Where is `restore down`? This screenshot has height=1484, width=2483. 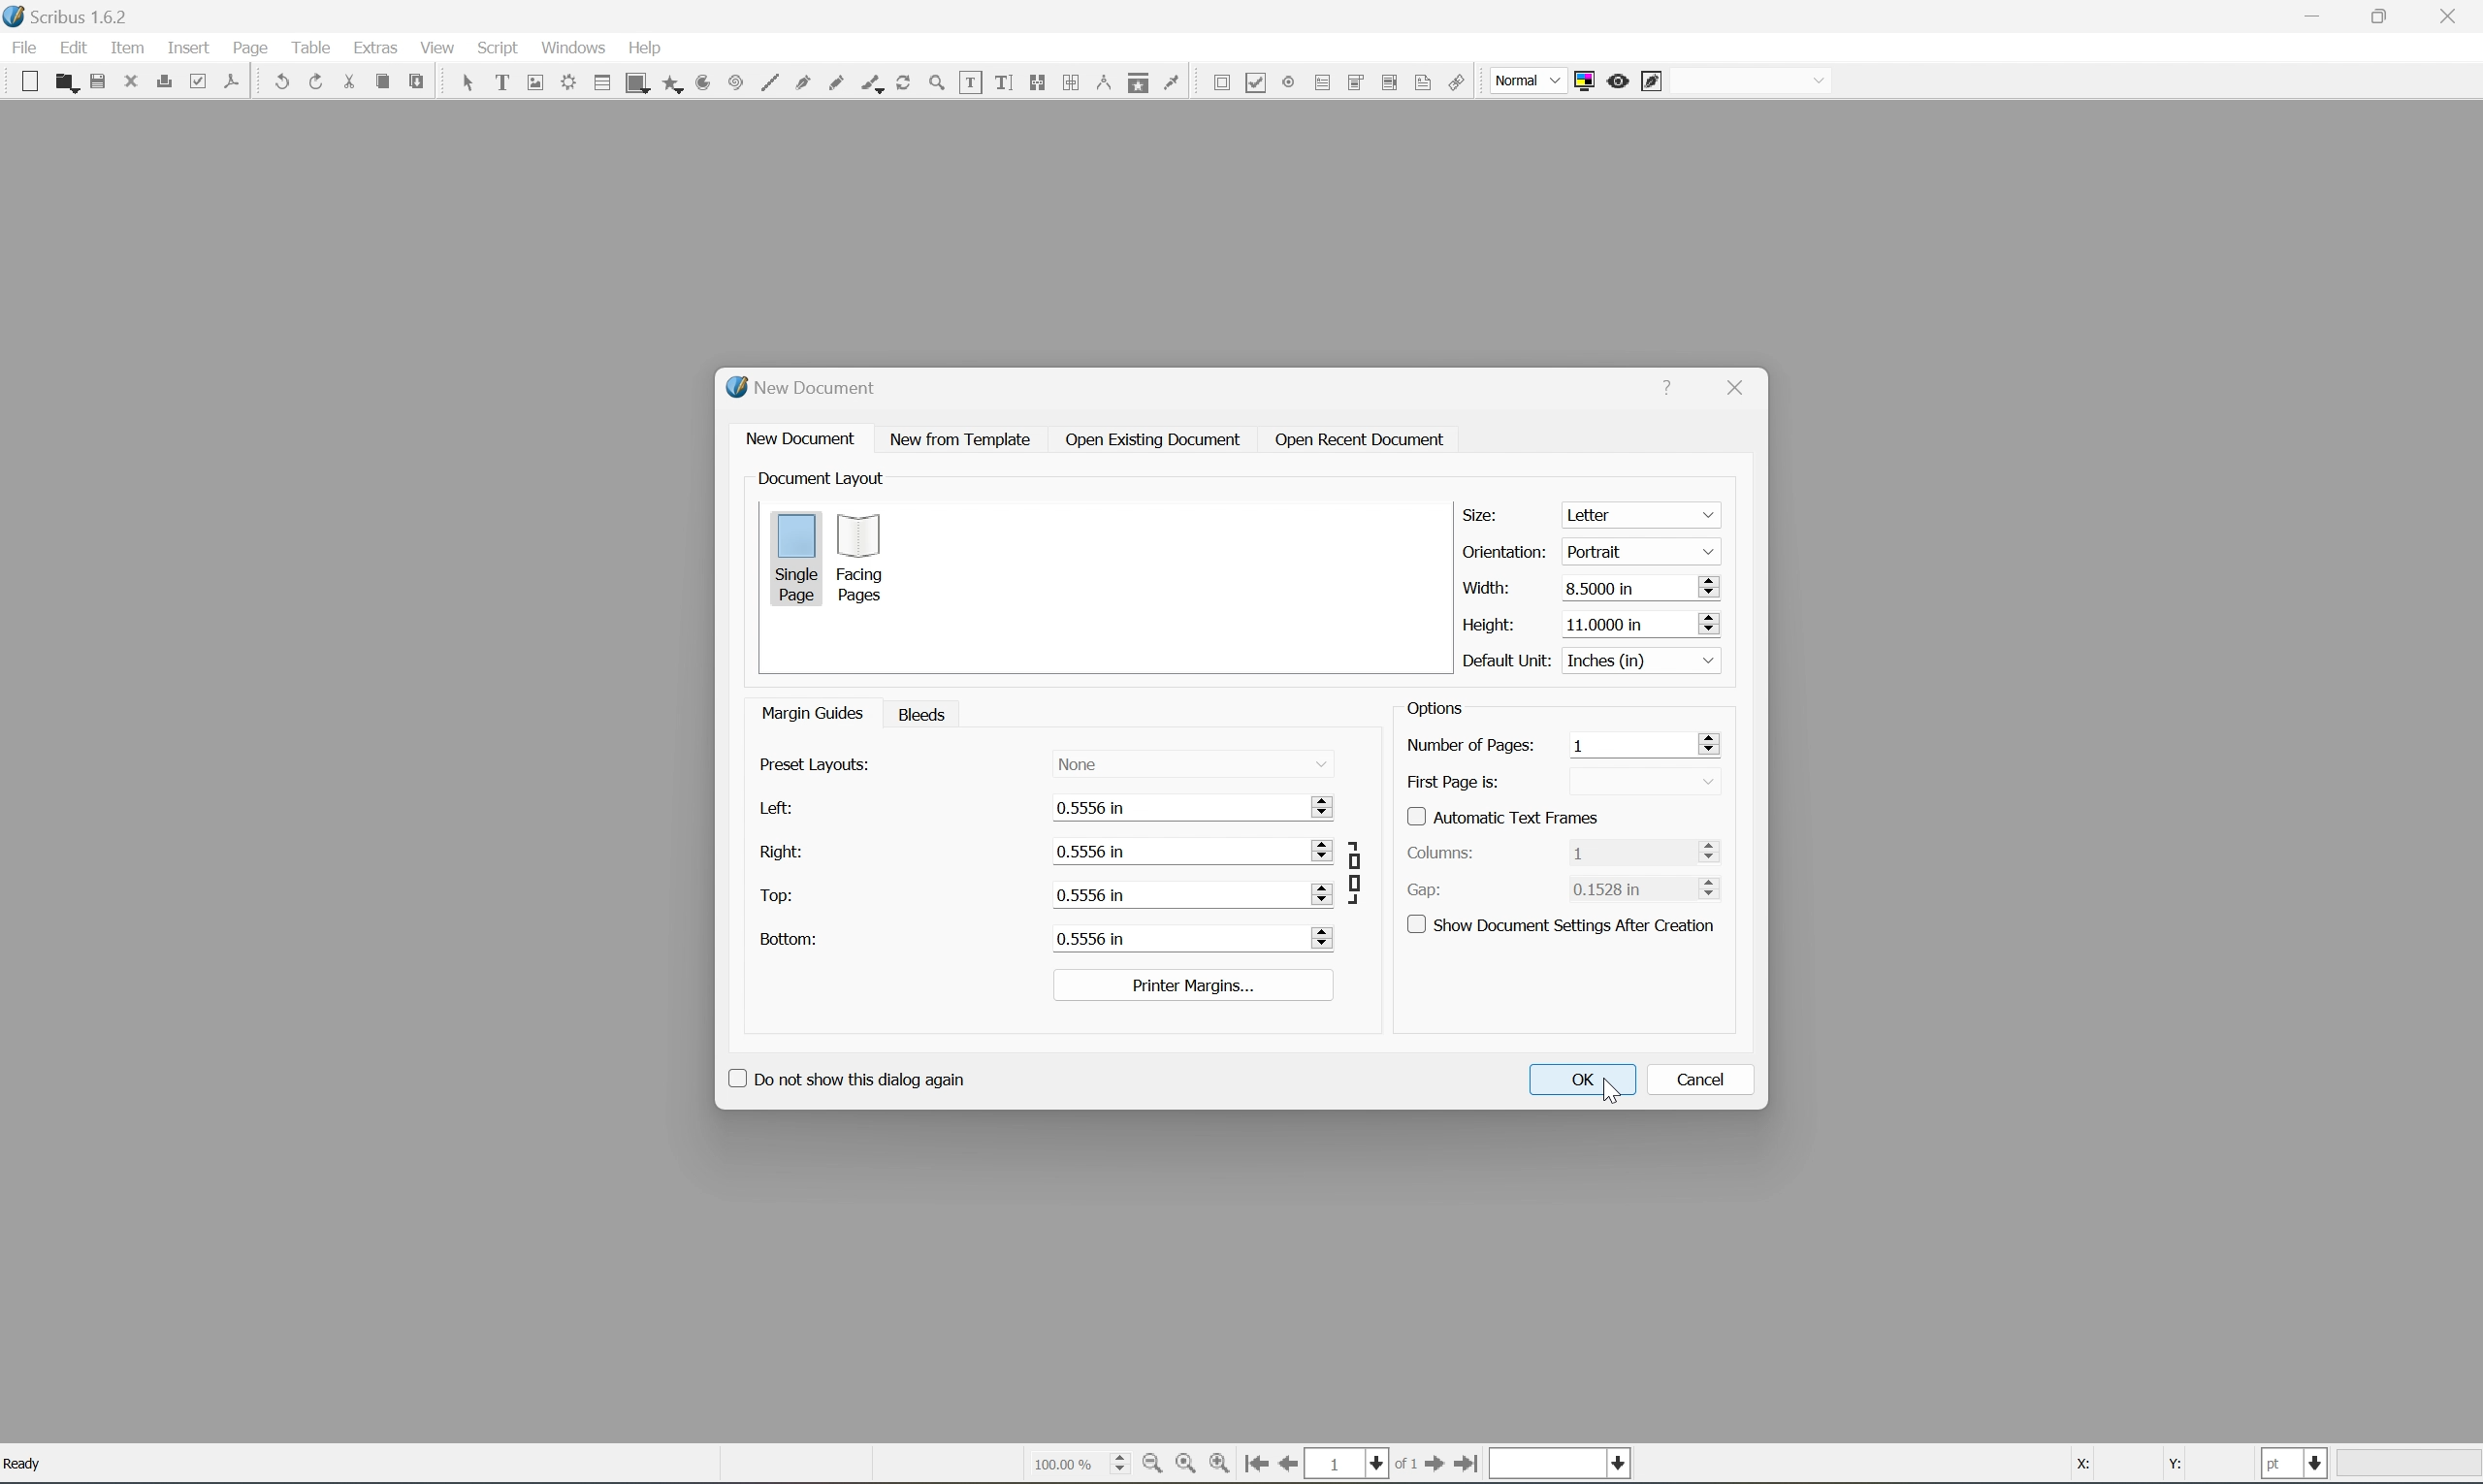 restore down is located at coordinates (2396, 14).